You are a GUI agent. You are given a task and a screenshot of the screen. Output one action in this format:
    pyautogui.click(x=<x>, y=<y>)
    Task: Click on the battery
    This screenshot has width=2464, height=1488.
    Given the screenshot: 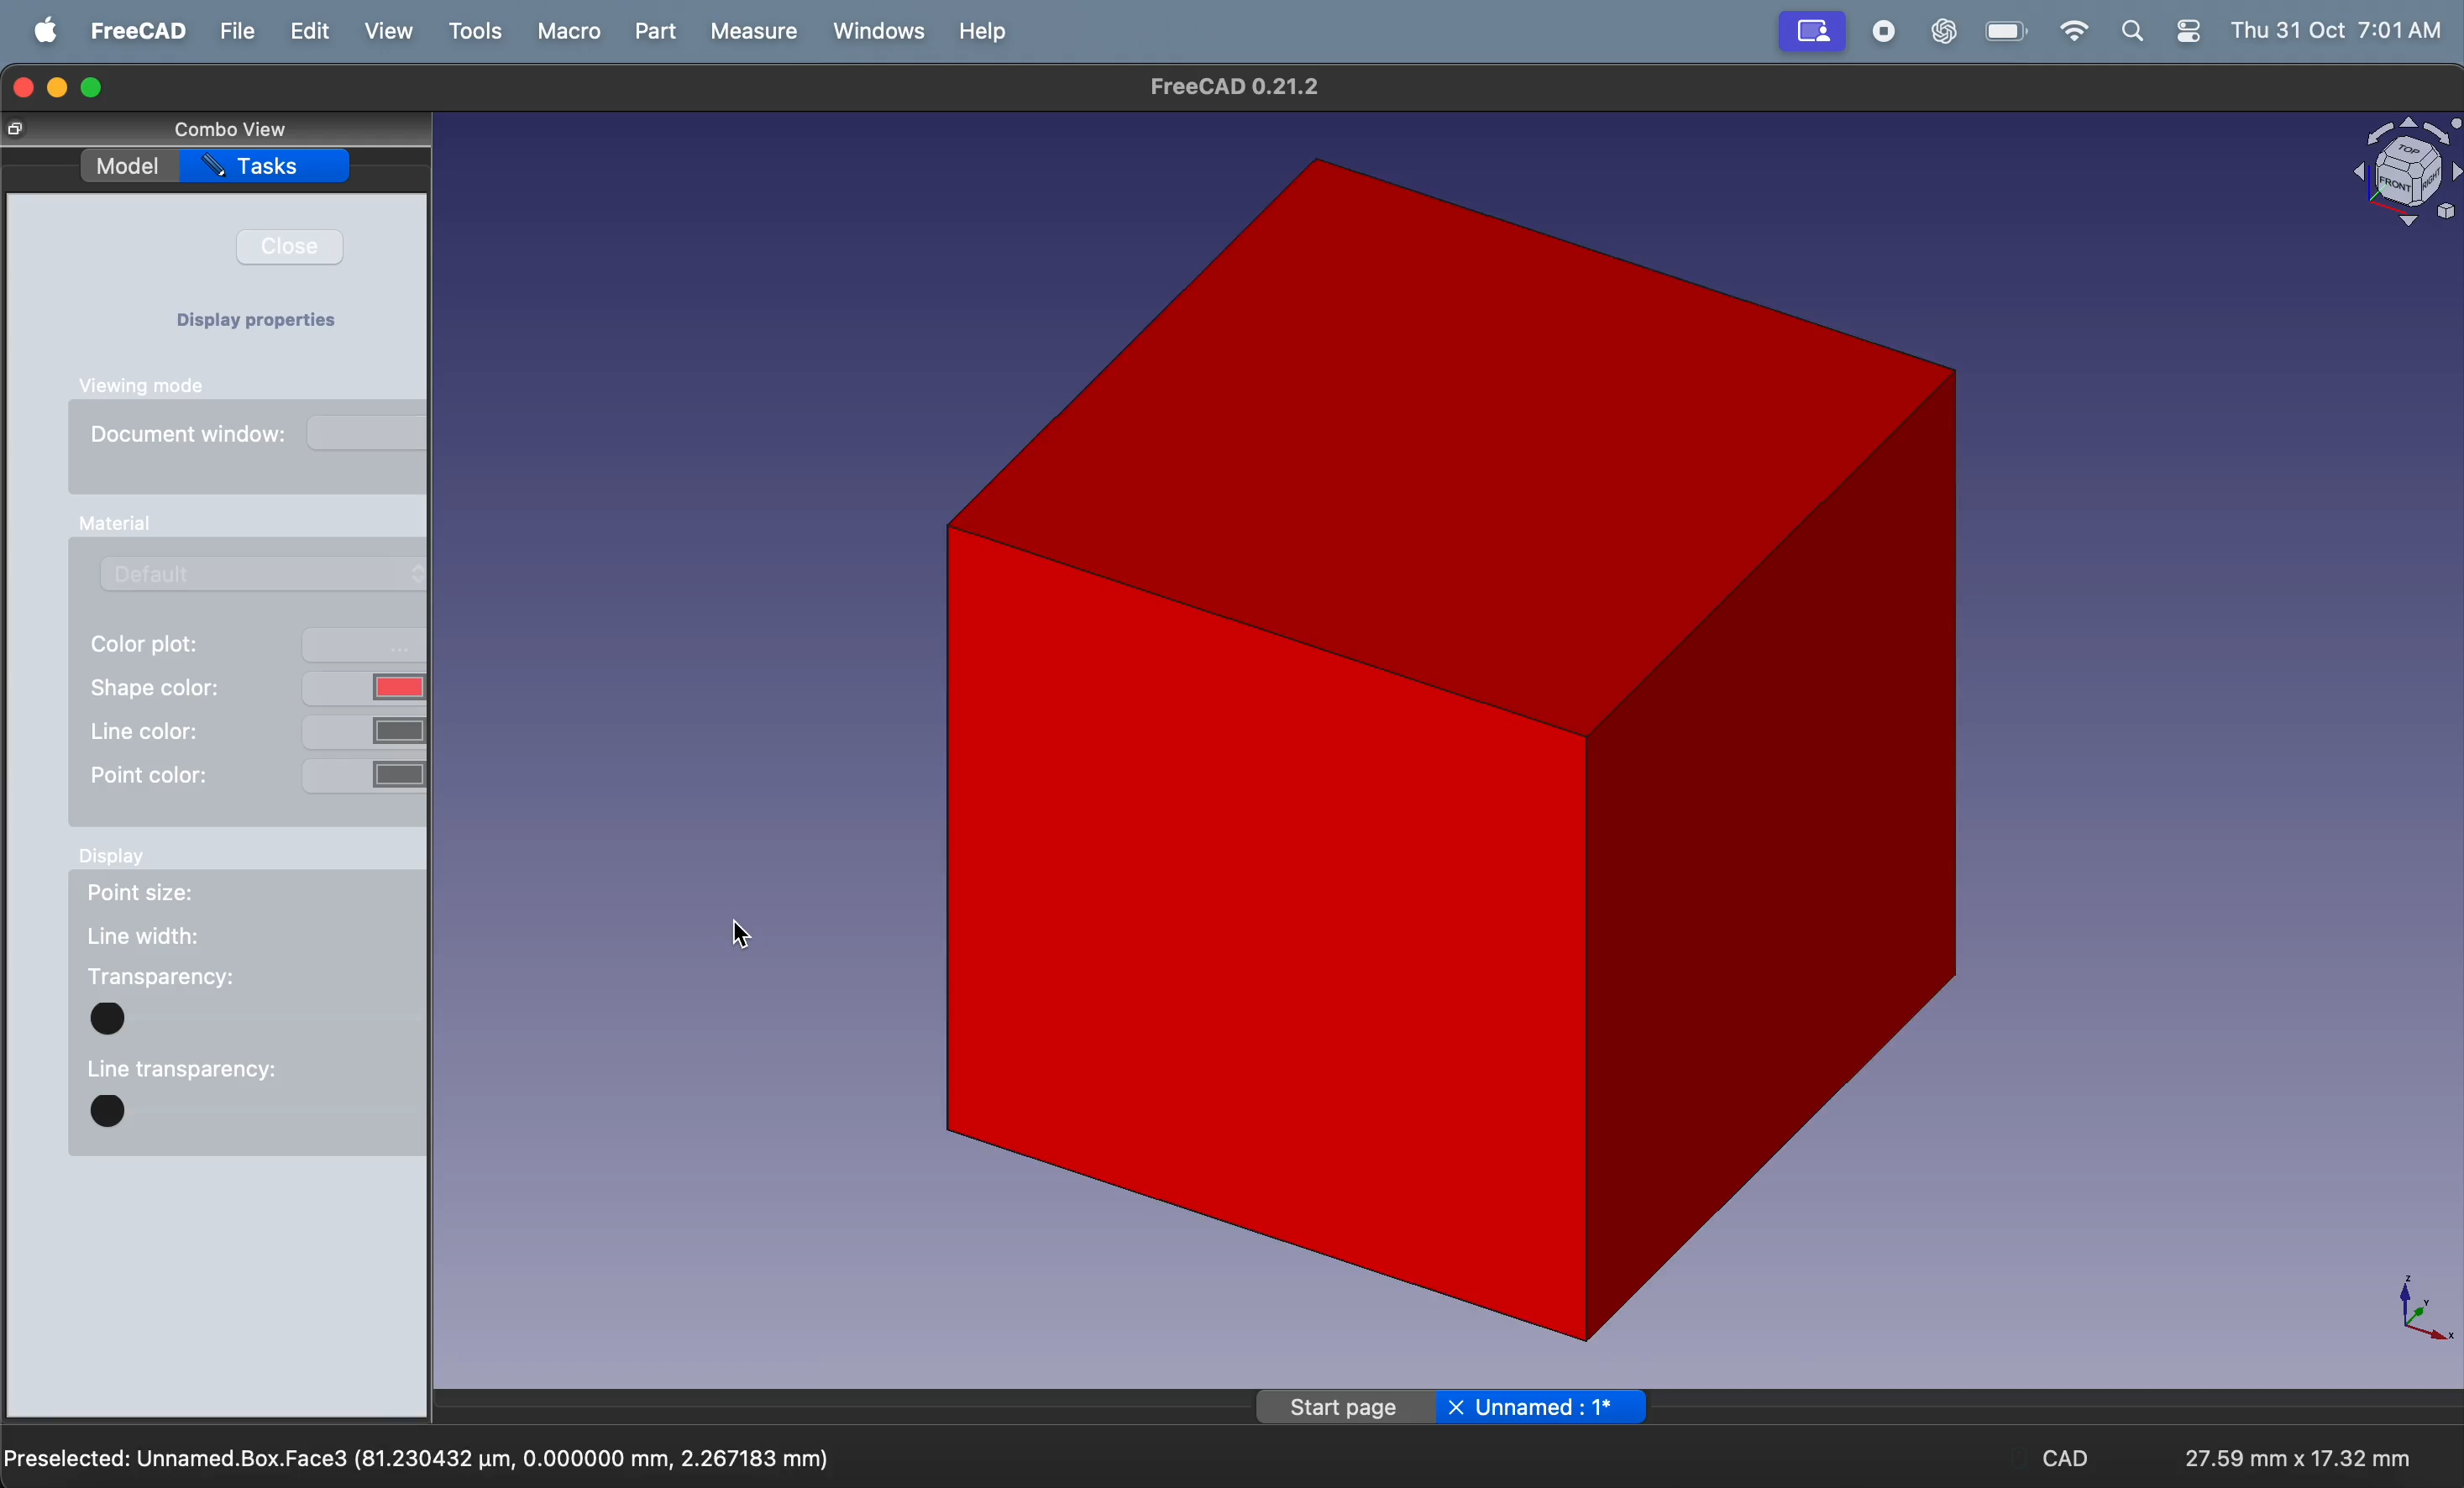 What is the action you would take?
    pyautogui.click(x=1999, y=32)
    